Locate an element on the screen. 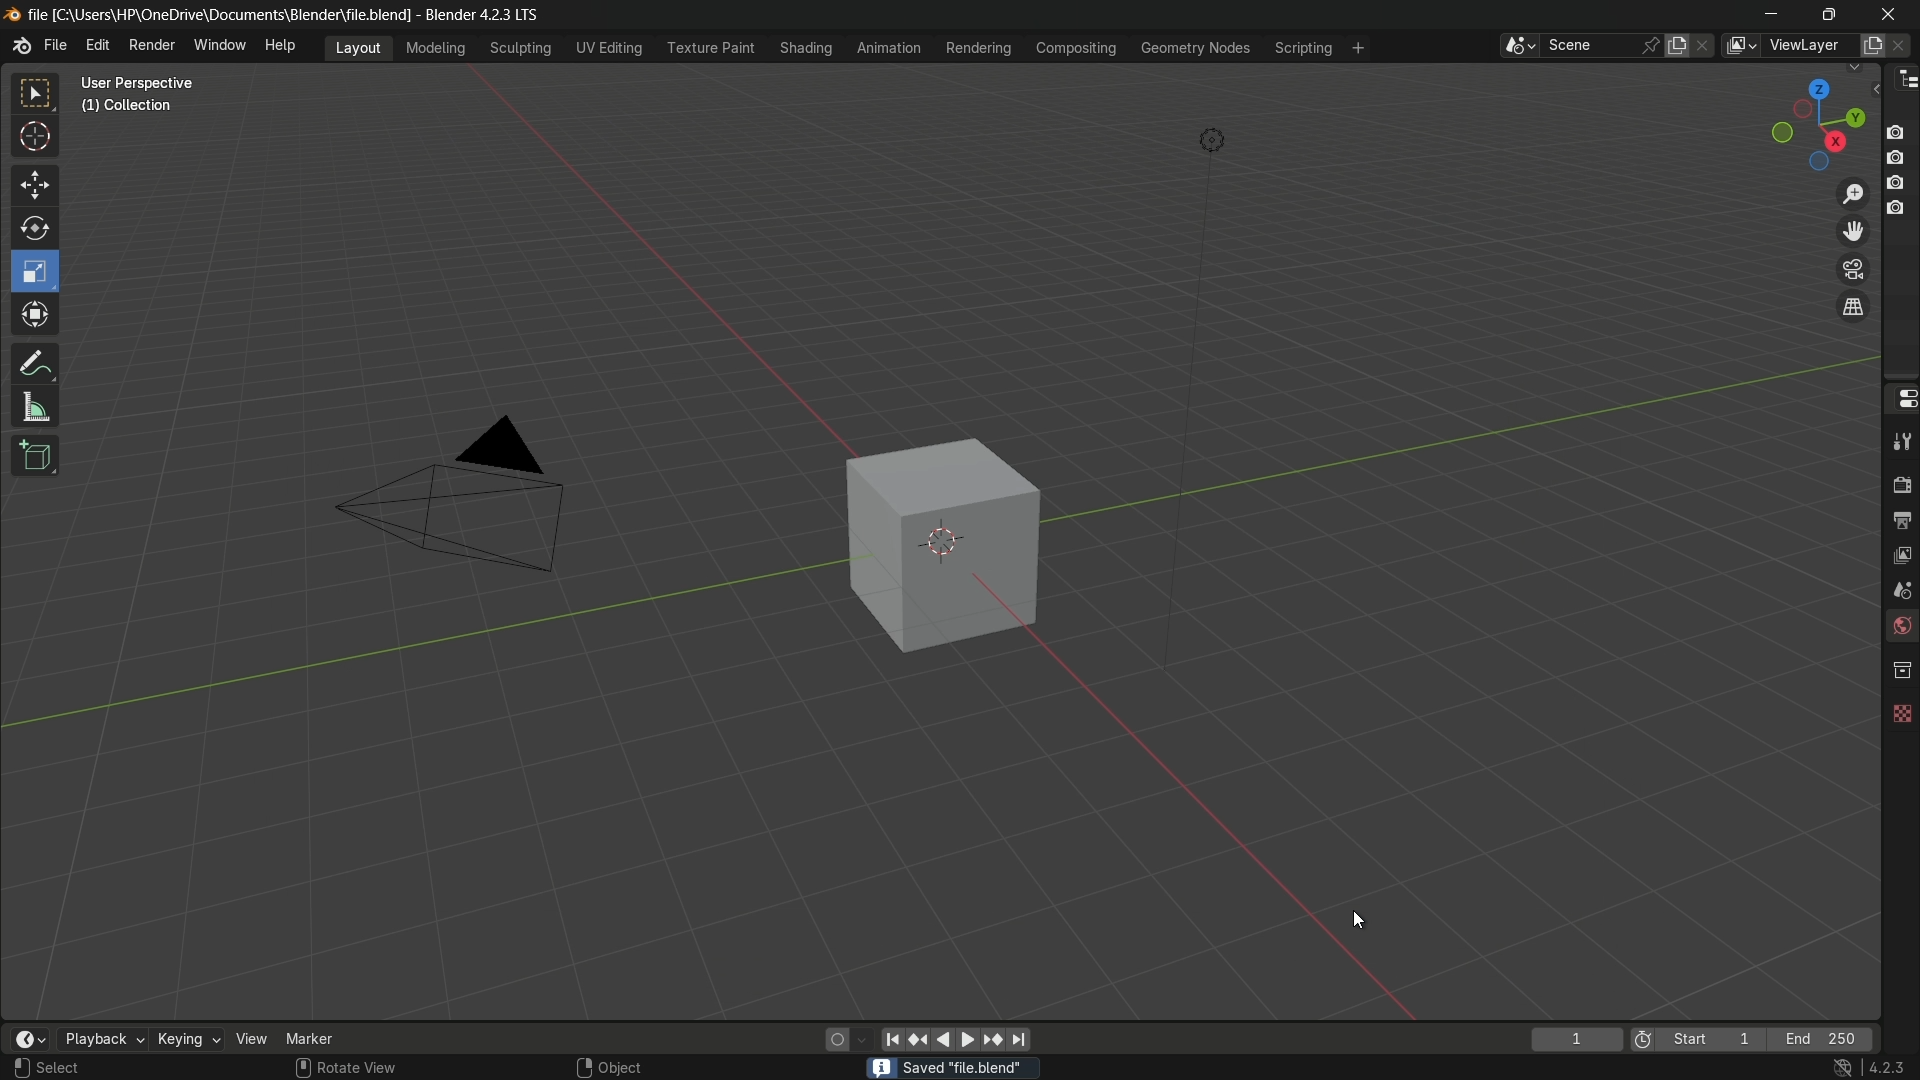 This screenshot has height=1080, width=1920. scripting menu is located at coordinates (1301, 48).